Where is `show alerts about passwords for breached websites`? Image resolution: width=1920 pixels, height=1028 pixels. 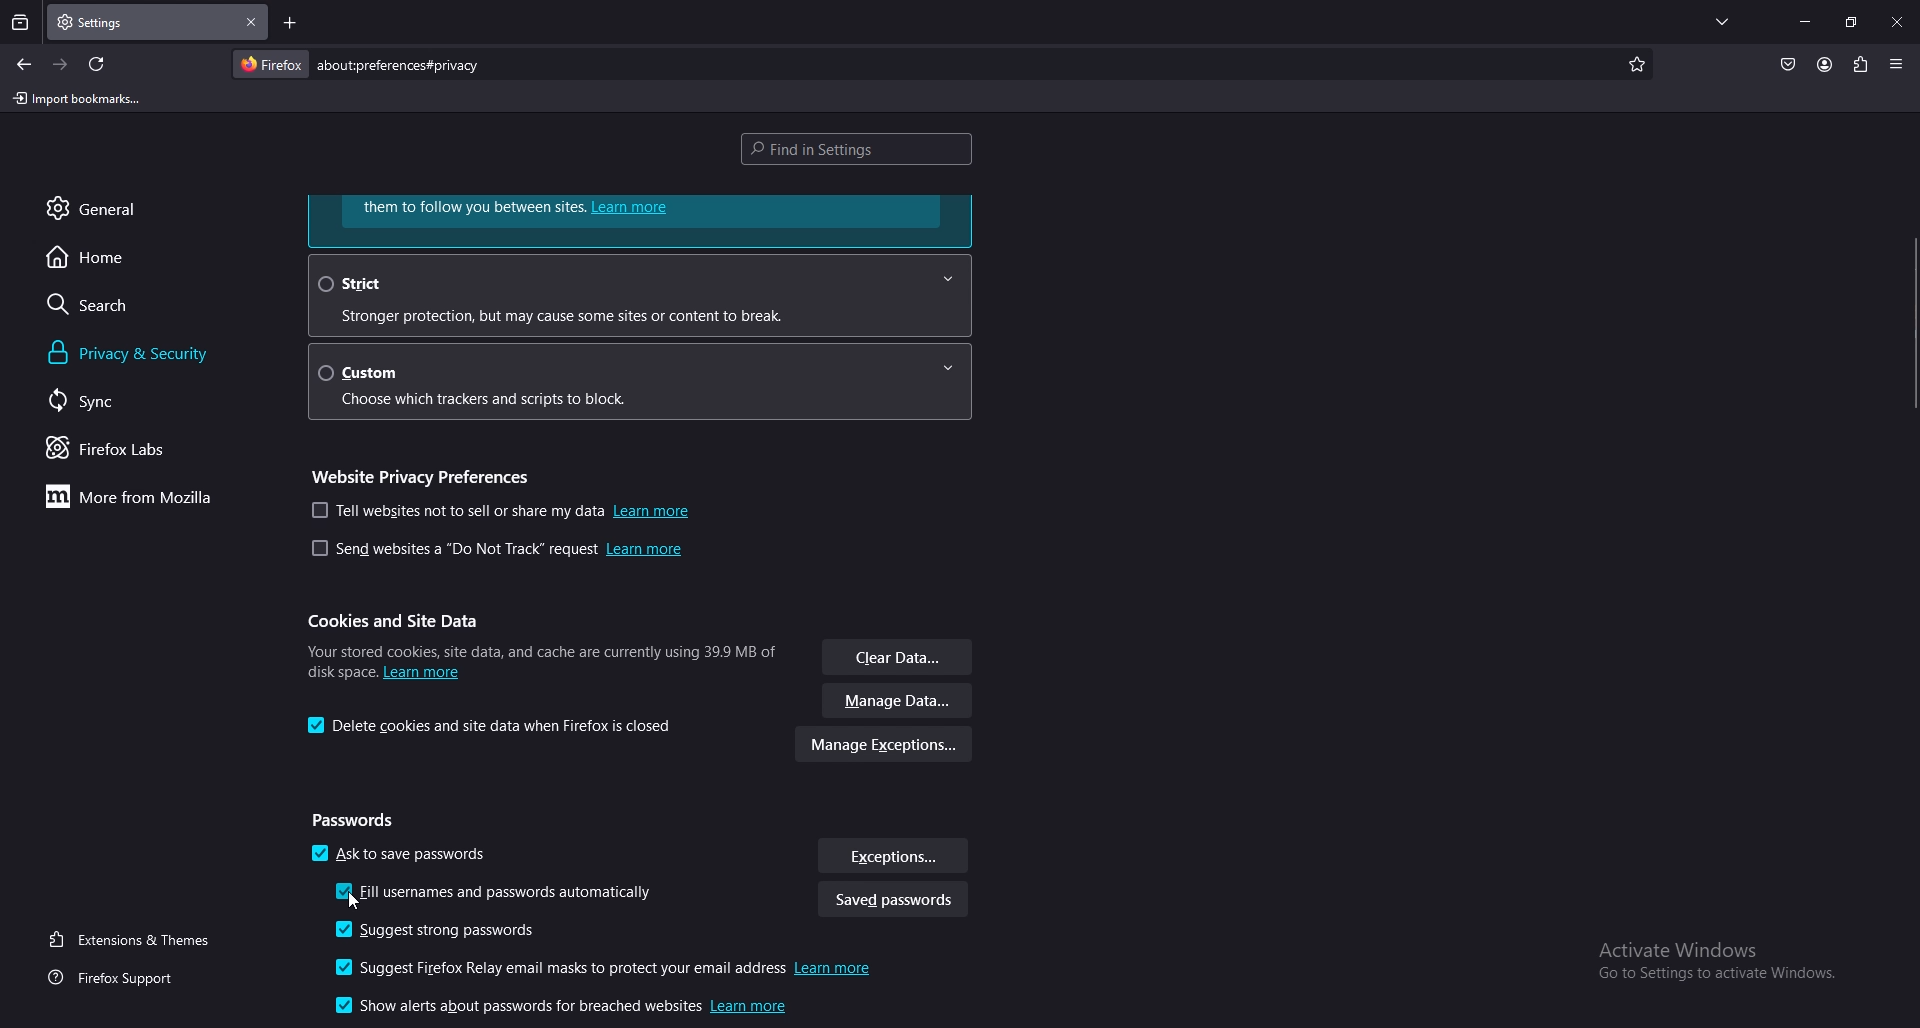 show alerts about passwords for breached websites is located at coordinates (566, 1008).